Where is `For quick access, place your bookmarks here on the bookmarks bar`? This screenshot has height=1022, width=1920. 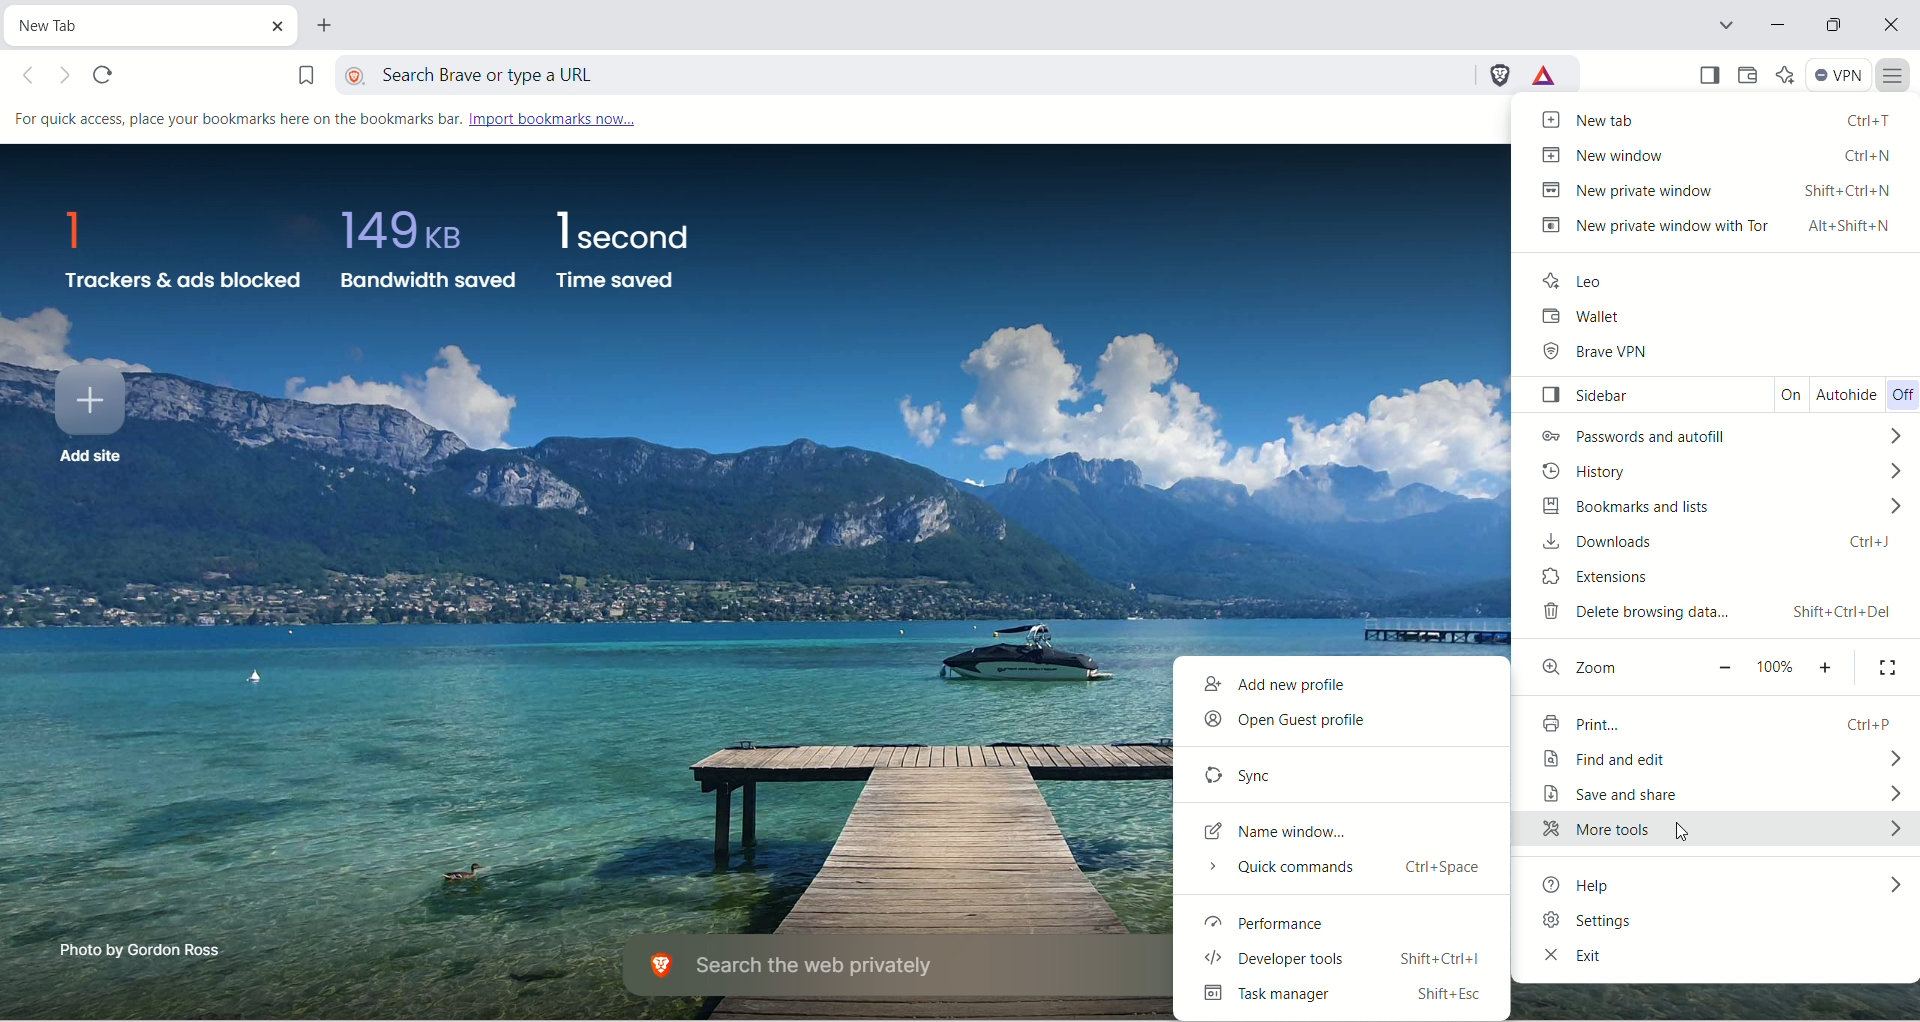 For quick access, place your bookmarks here on the bookmarks bar is located at coordinates (232, 120).